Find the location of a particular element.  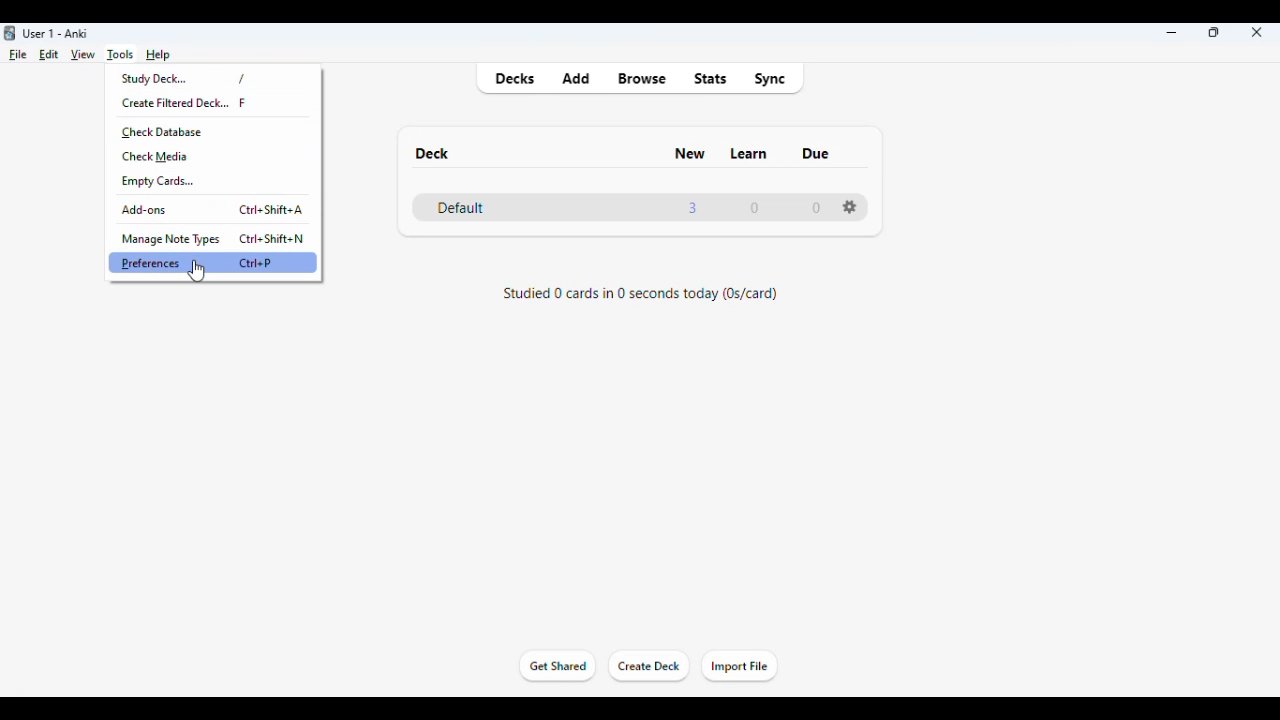

check media is located at coordinates (155, 156).